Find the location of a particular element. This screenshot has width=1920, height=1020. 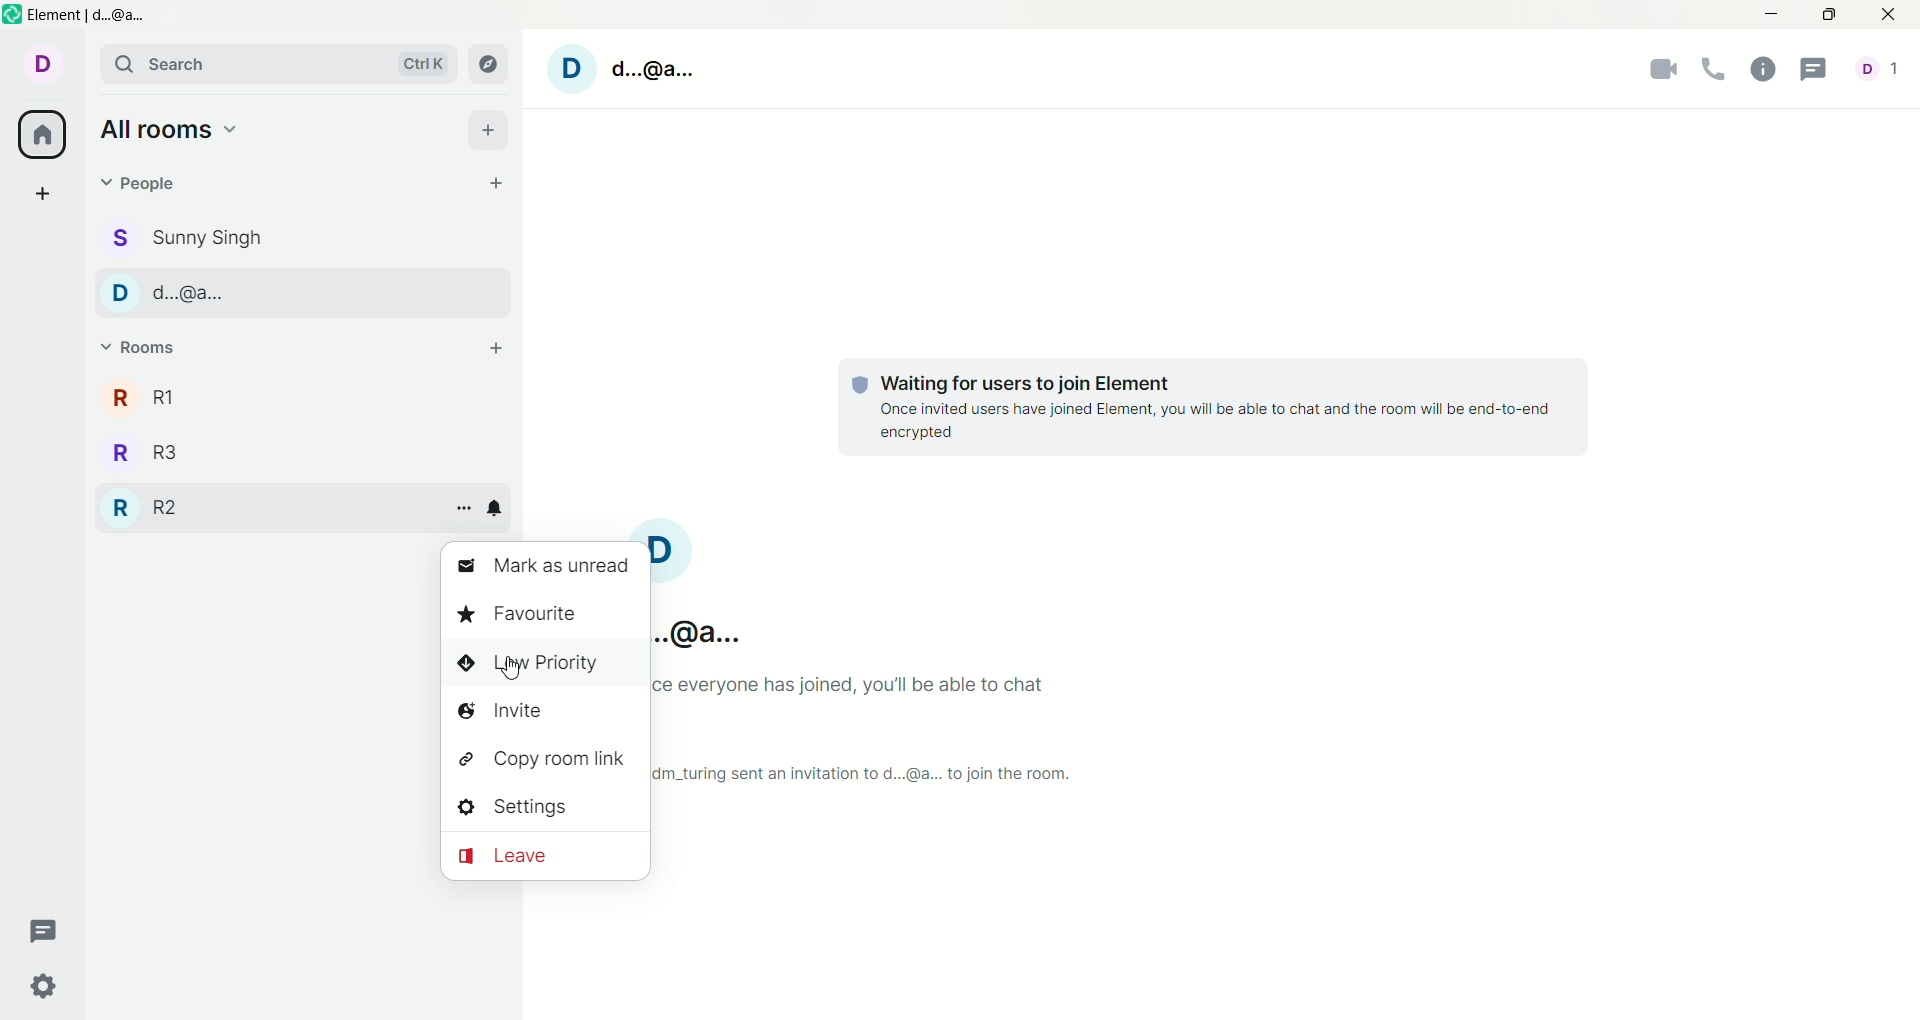

close is located at coordinates (1893, 15).